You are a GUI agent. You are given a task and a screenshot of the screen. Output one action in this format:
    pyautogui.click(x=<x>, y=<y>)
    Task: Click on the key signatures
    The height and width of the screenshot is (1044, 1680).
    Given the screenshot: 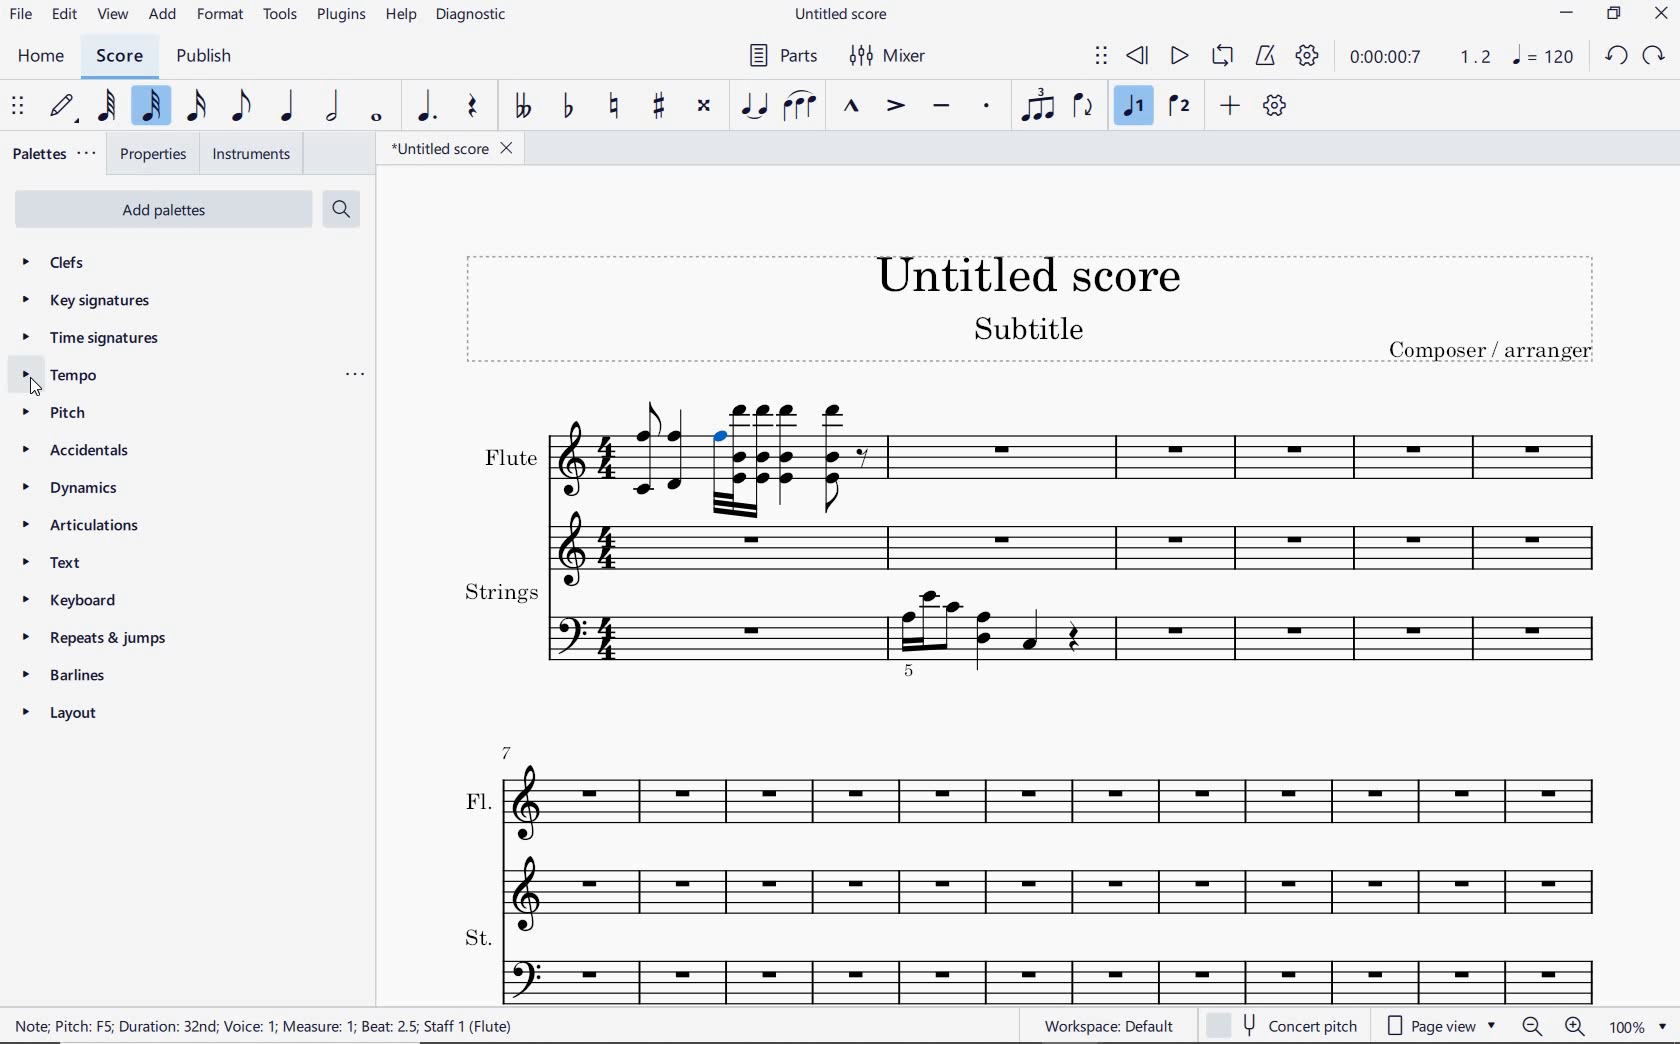 What is the action you would take?
    pyautogui.click(x=99, y=301)
    